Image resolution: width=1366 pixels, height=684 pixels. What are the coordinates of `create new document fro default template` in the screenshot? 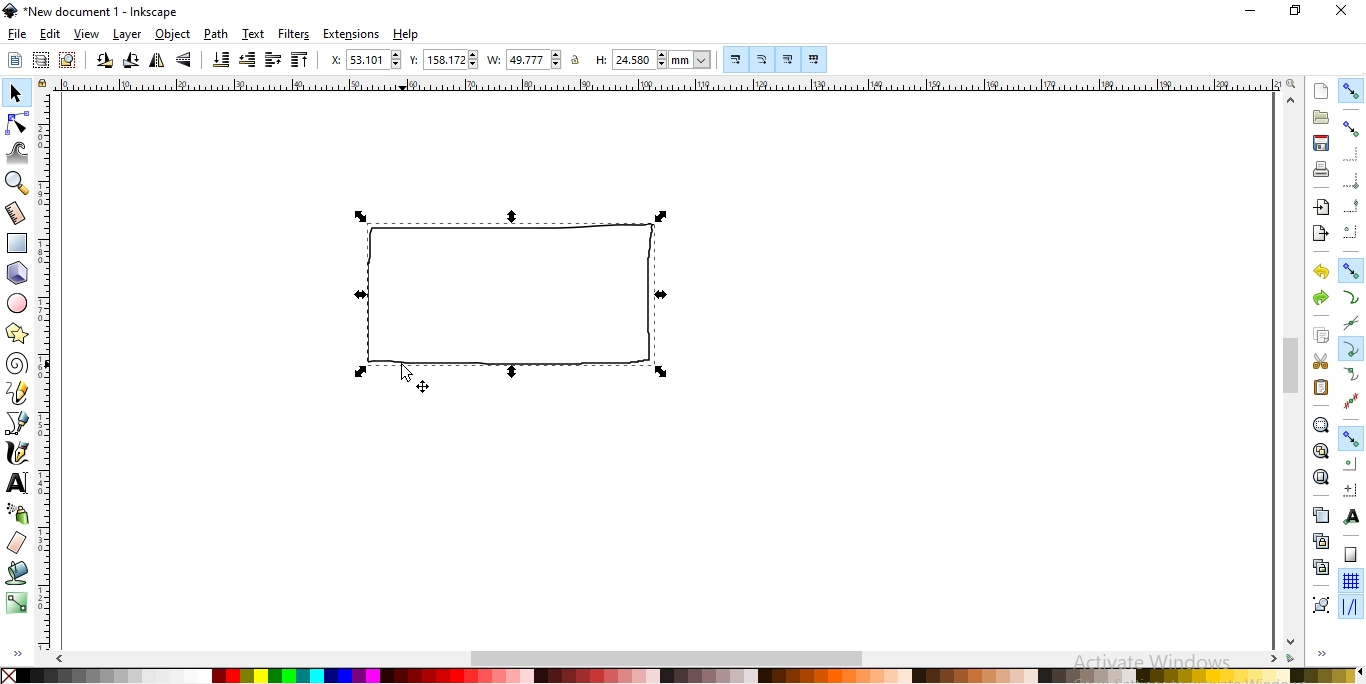 It's located at (1320, 92).